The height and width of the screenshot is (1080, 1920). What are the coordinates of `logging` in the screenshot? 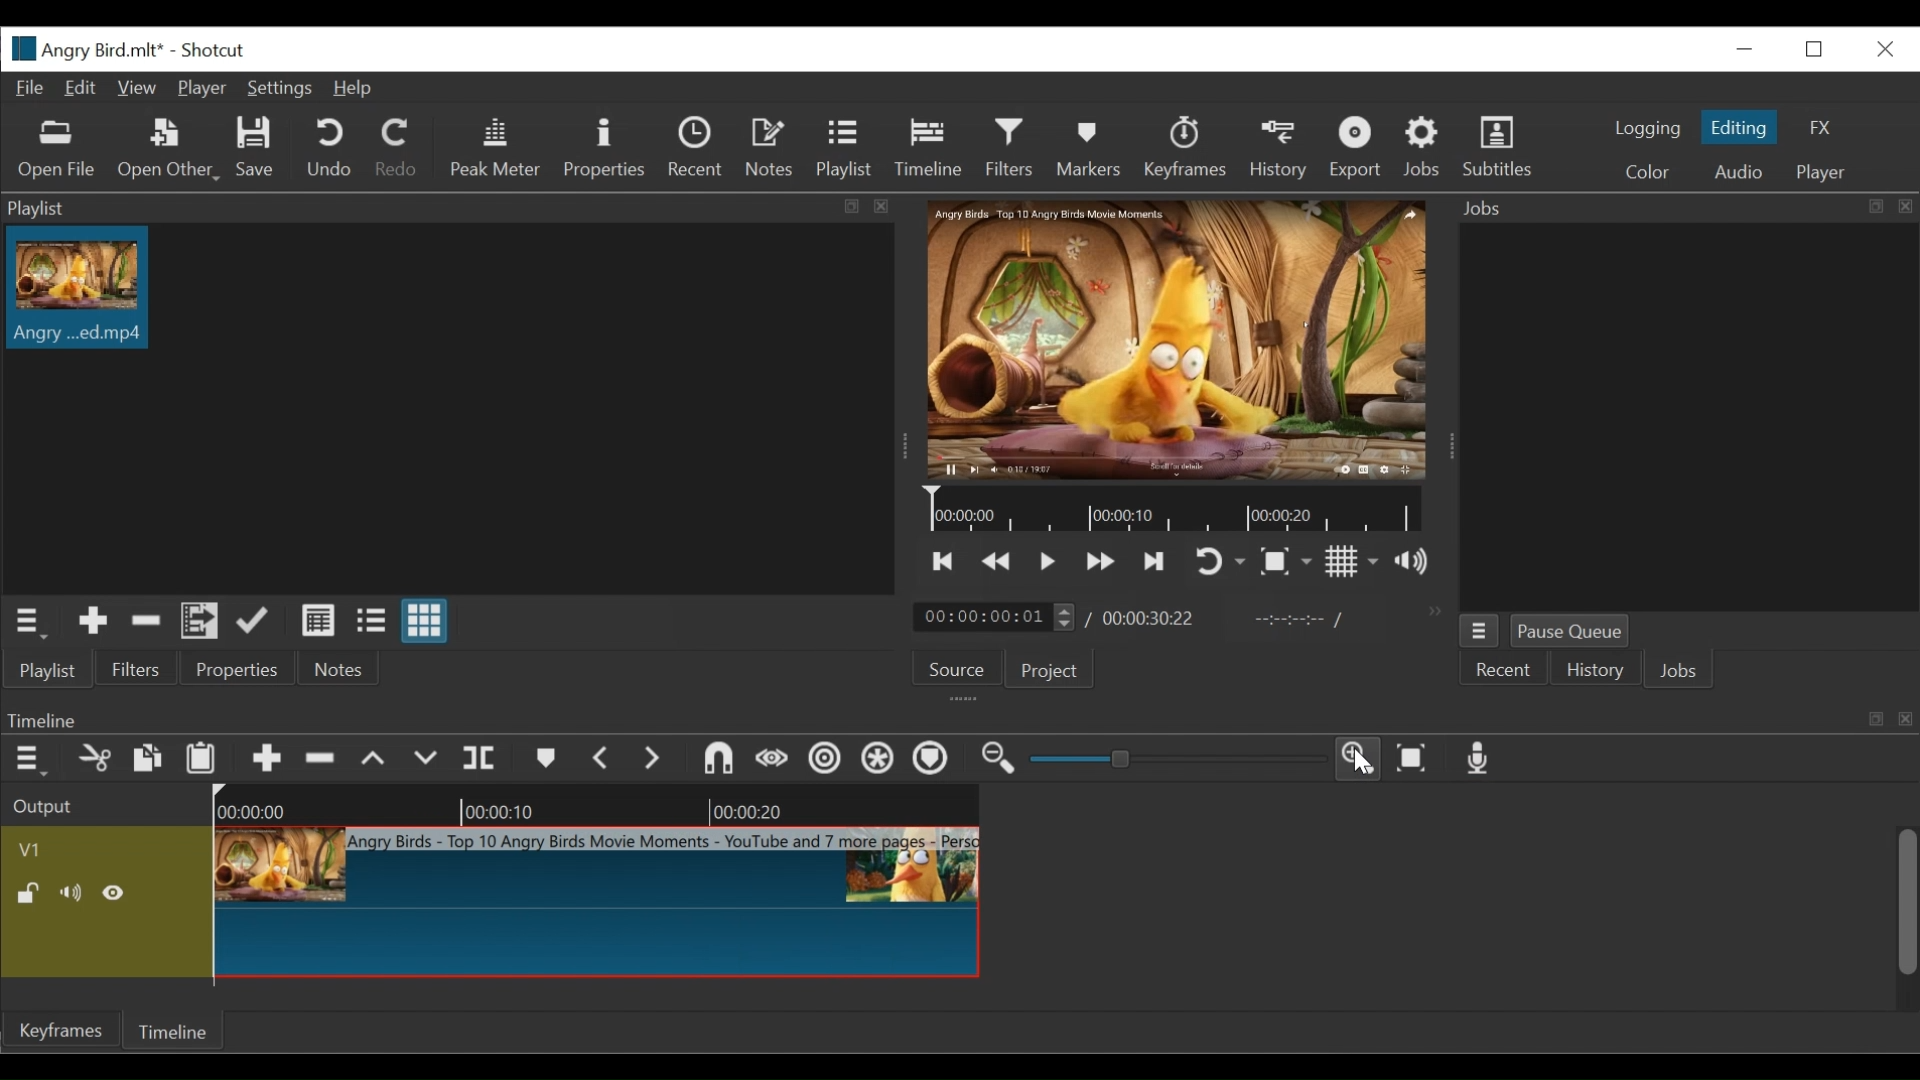 It's located at (1645, 130).